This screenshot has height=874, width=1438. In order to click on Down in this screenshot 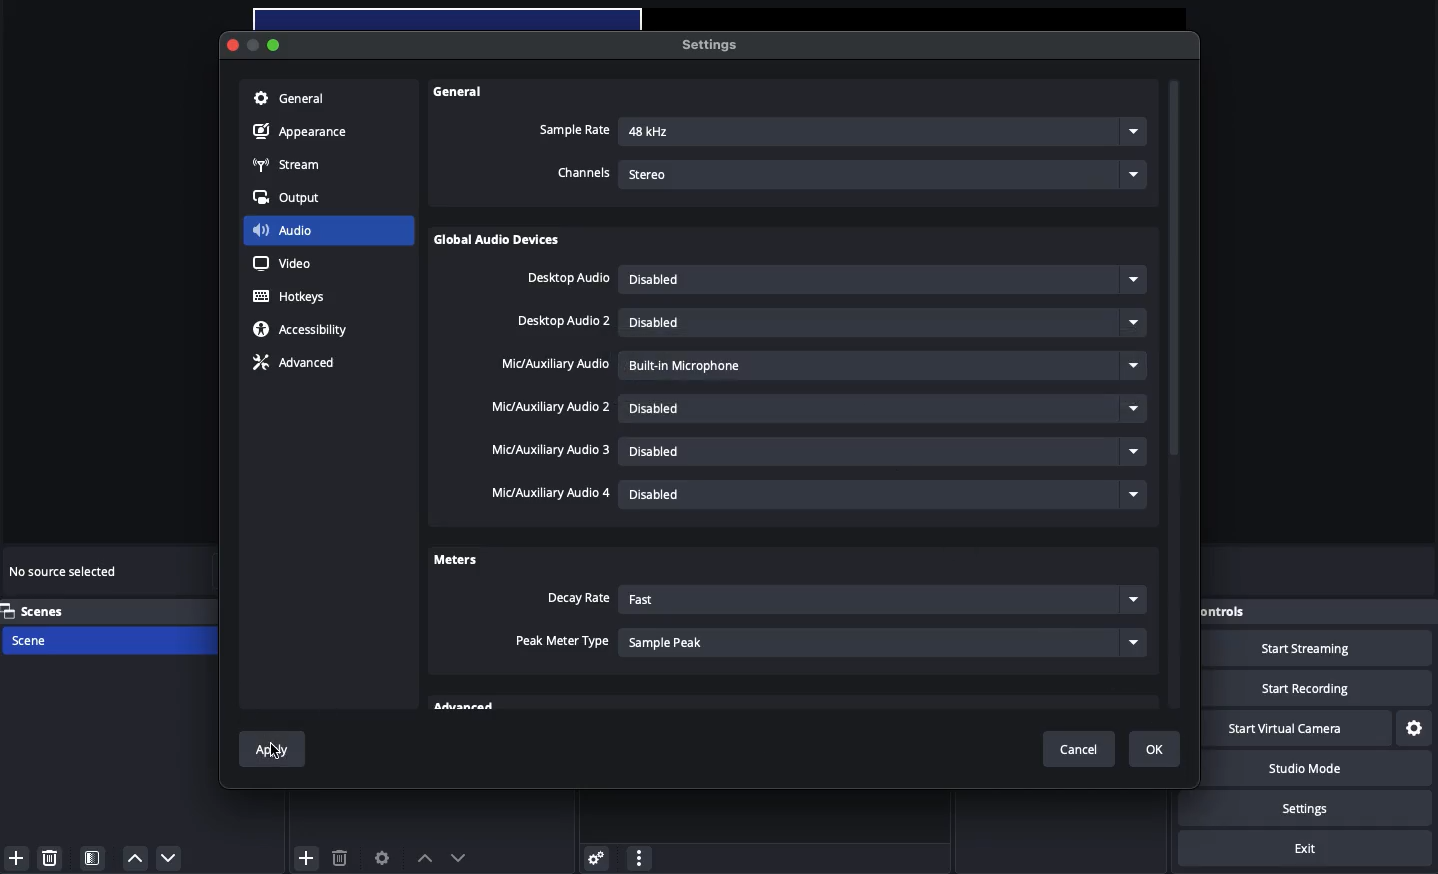, I will do `click(170, 857)`.